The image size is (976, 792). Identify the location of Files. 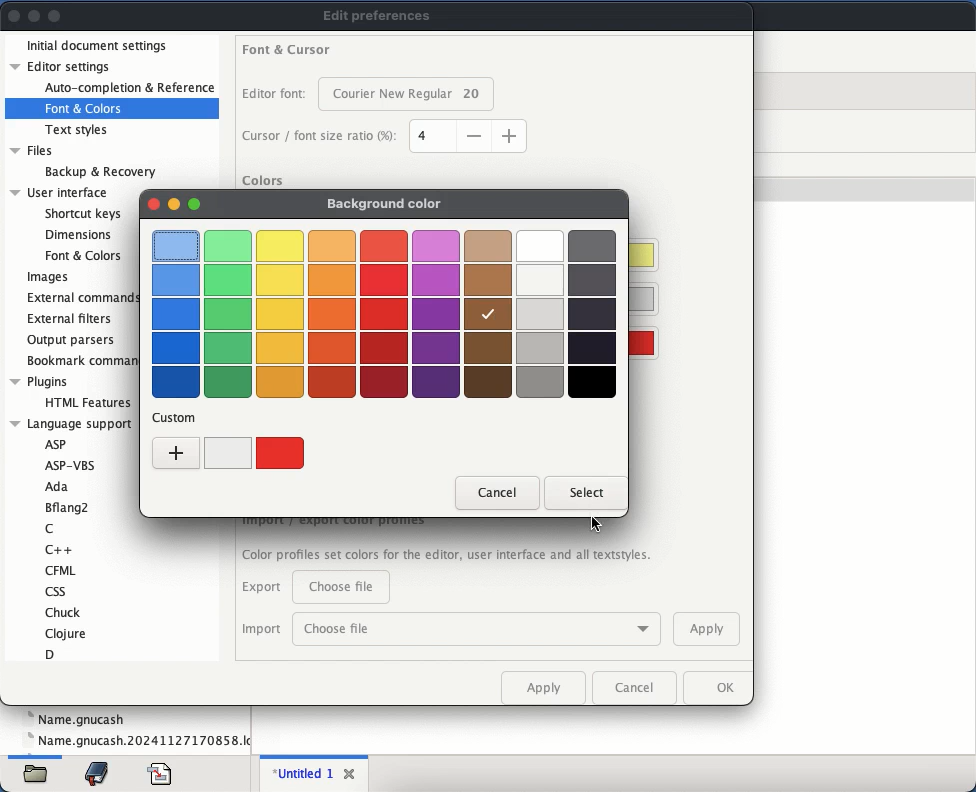
(33, 149).